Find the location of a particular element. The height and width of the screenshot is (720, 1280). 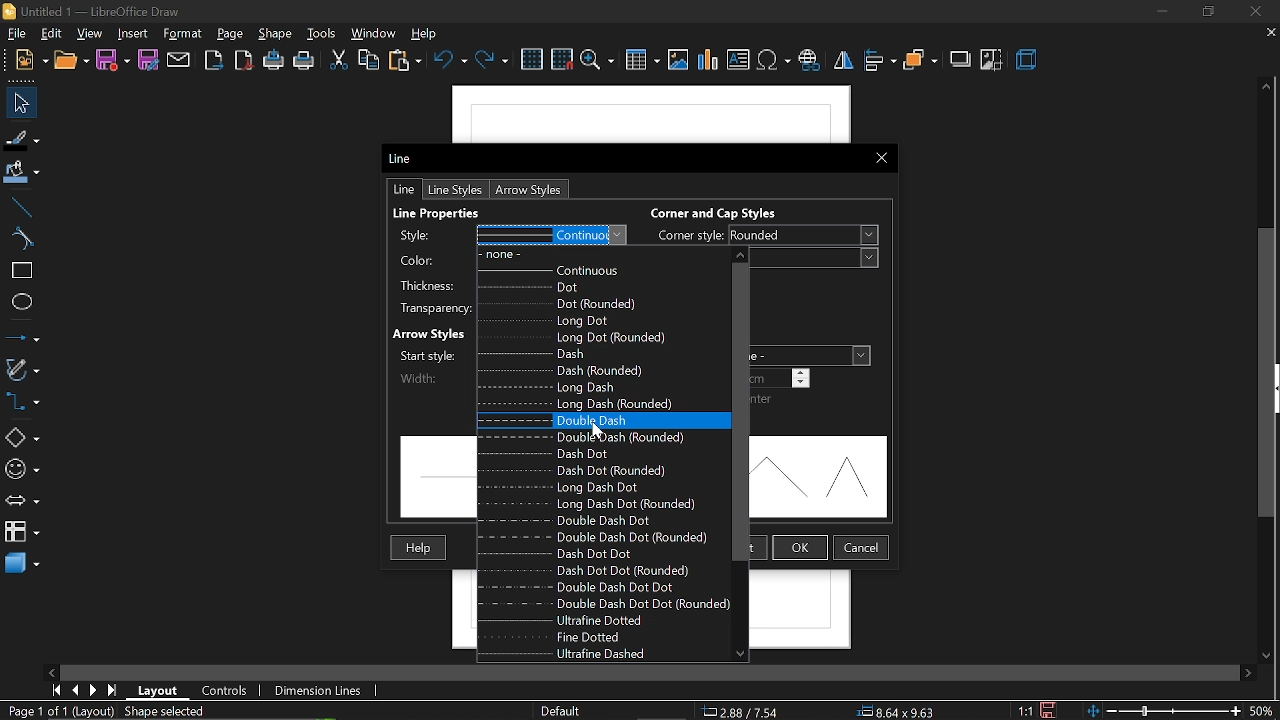

Long dot (Rounded) is located at coordinates (605, 338).